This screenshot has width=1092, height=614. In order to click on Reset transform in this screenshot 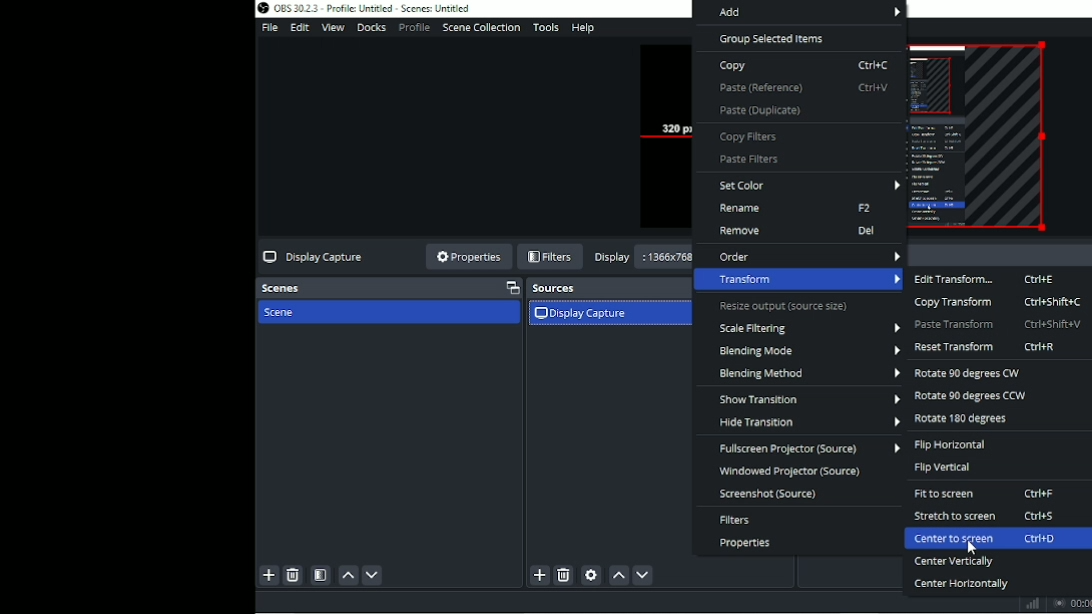, I will do `click(987, 346)`.